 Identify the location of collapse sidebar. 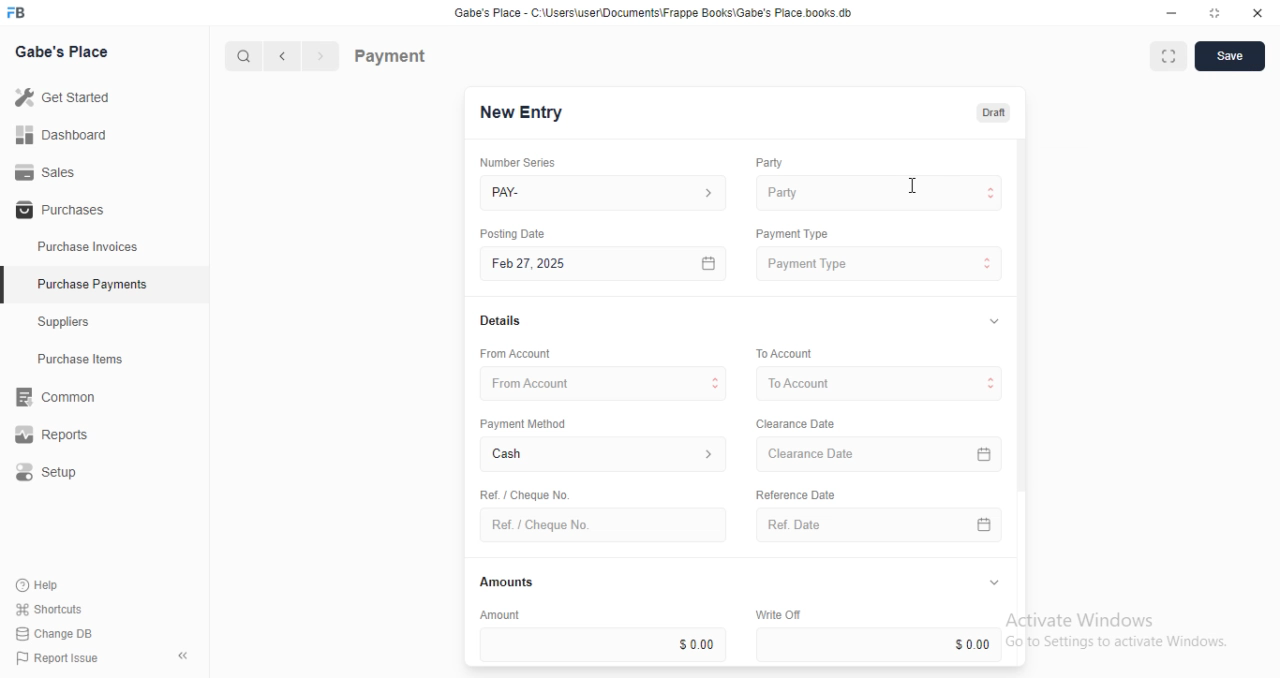
(182, 655).